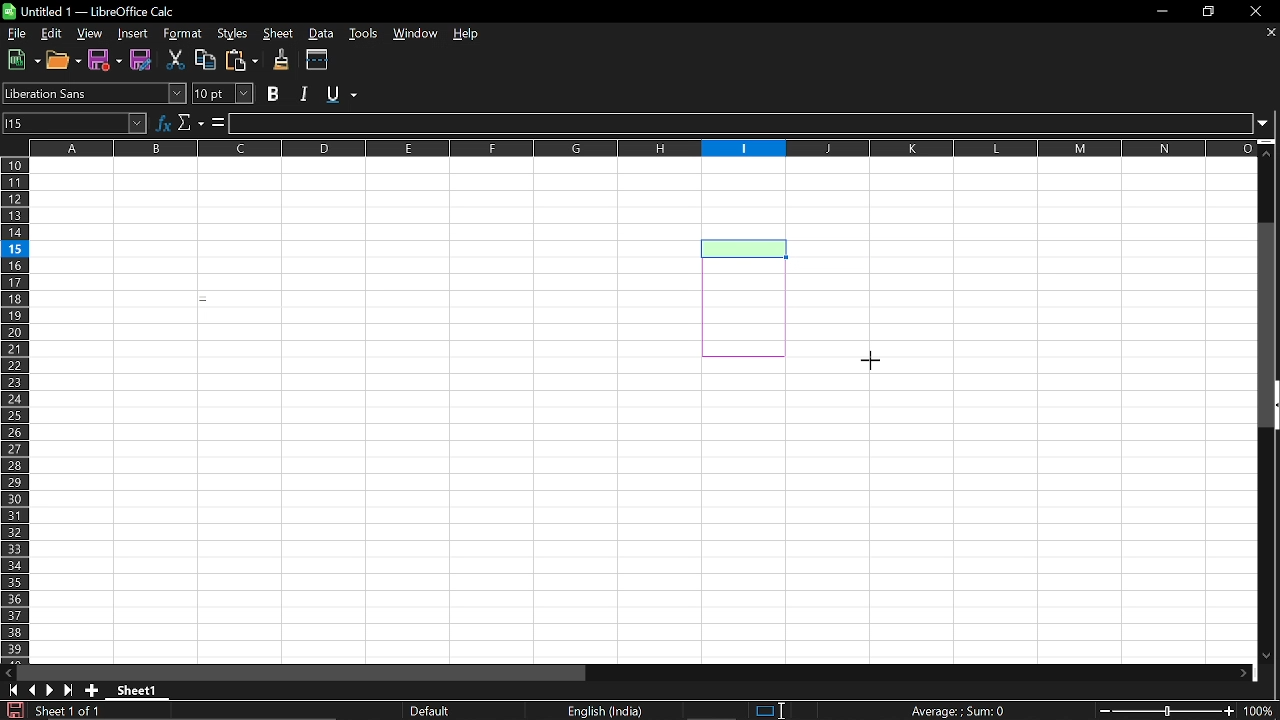 The height and width of the screenshot is (720, 1280). I want to click on Font size, so click(225, 94).